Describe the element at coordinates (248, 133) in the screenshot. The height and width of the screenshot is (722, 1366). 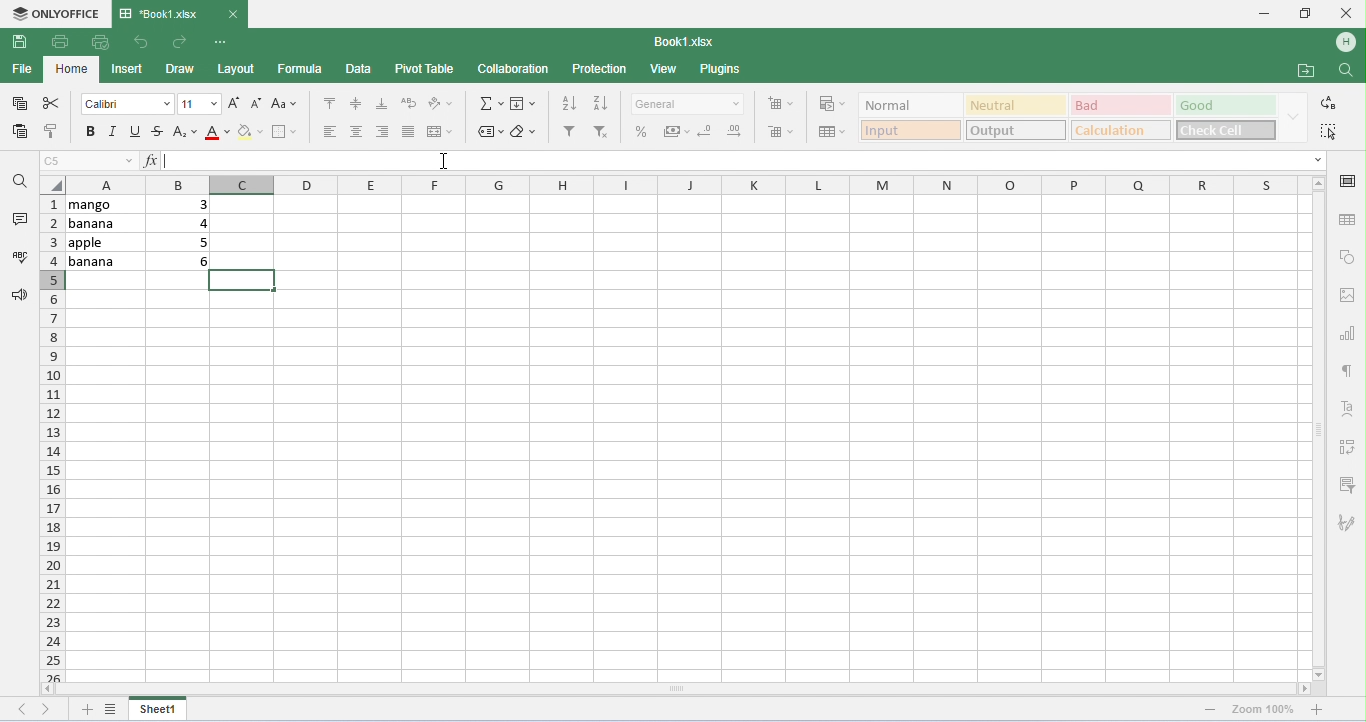
I see `background color` at that location.